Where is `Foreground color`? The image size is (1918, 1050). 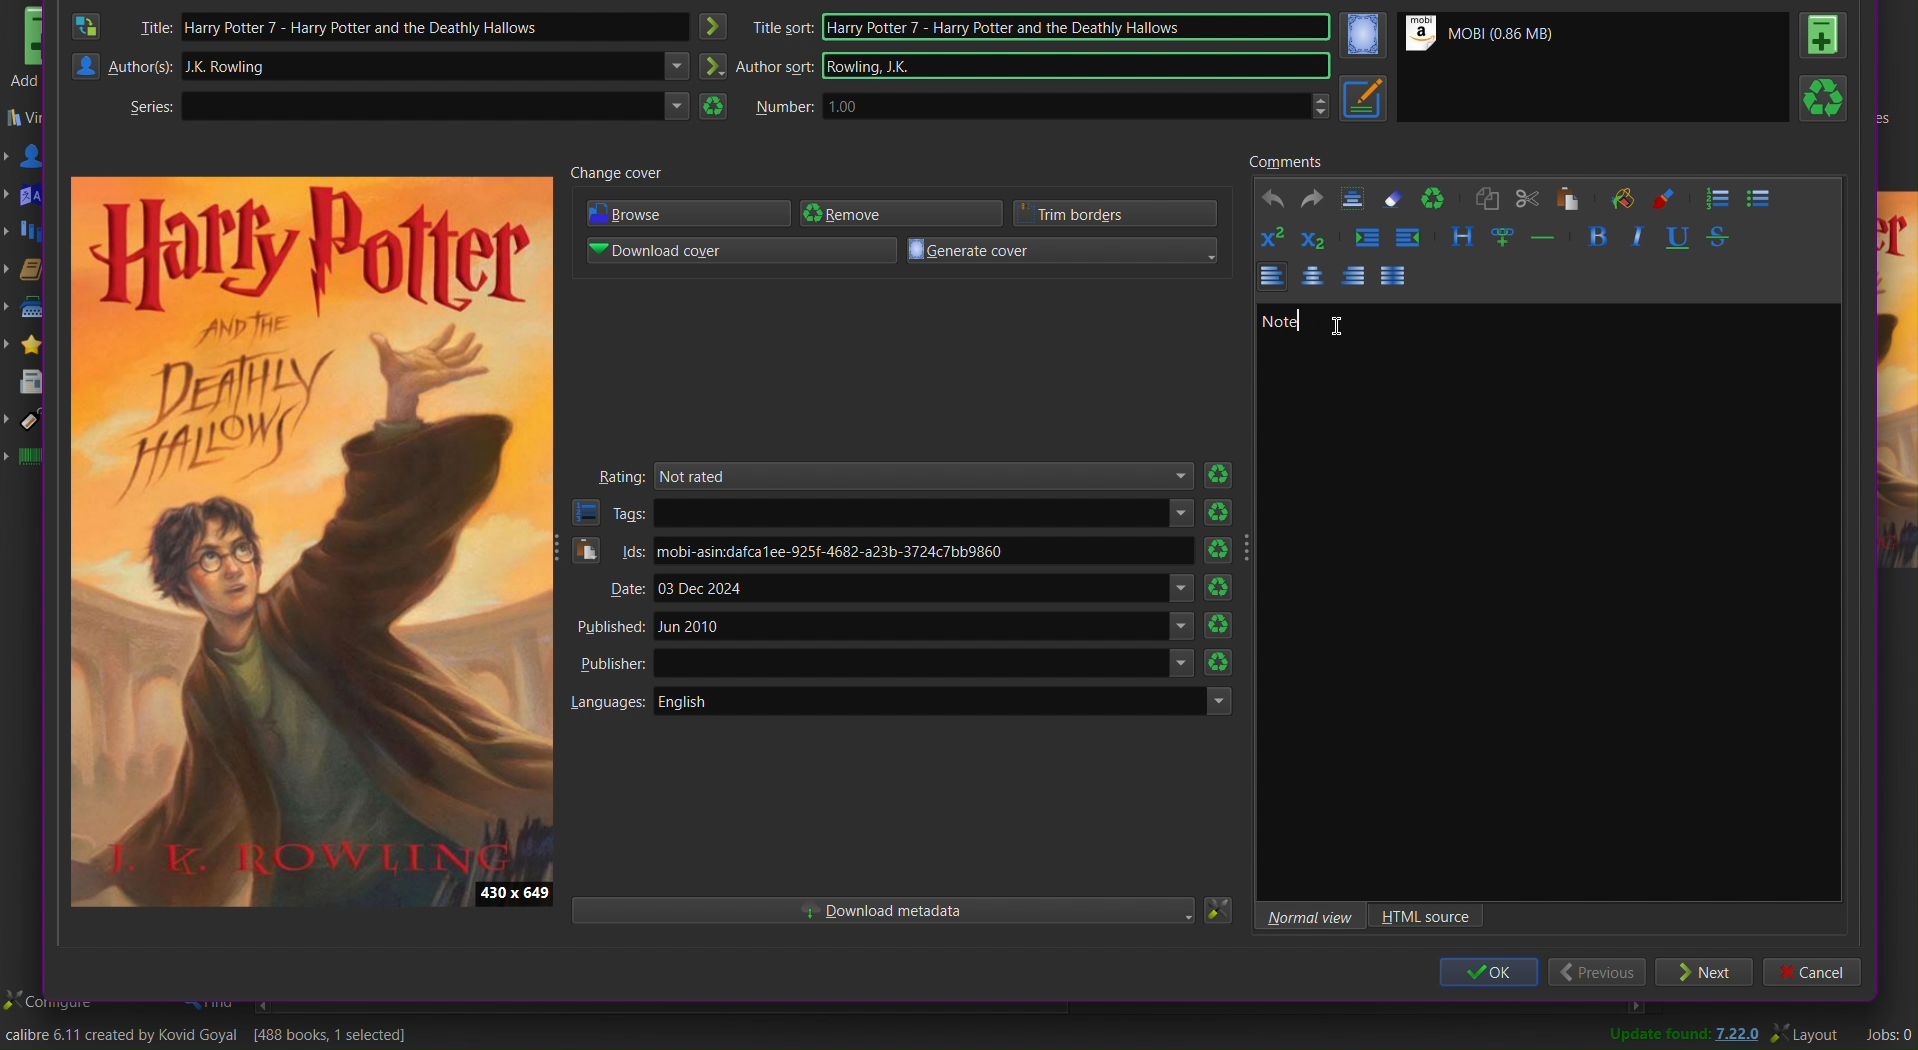
Foreground color is located at coordinates (1668, 197).